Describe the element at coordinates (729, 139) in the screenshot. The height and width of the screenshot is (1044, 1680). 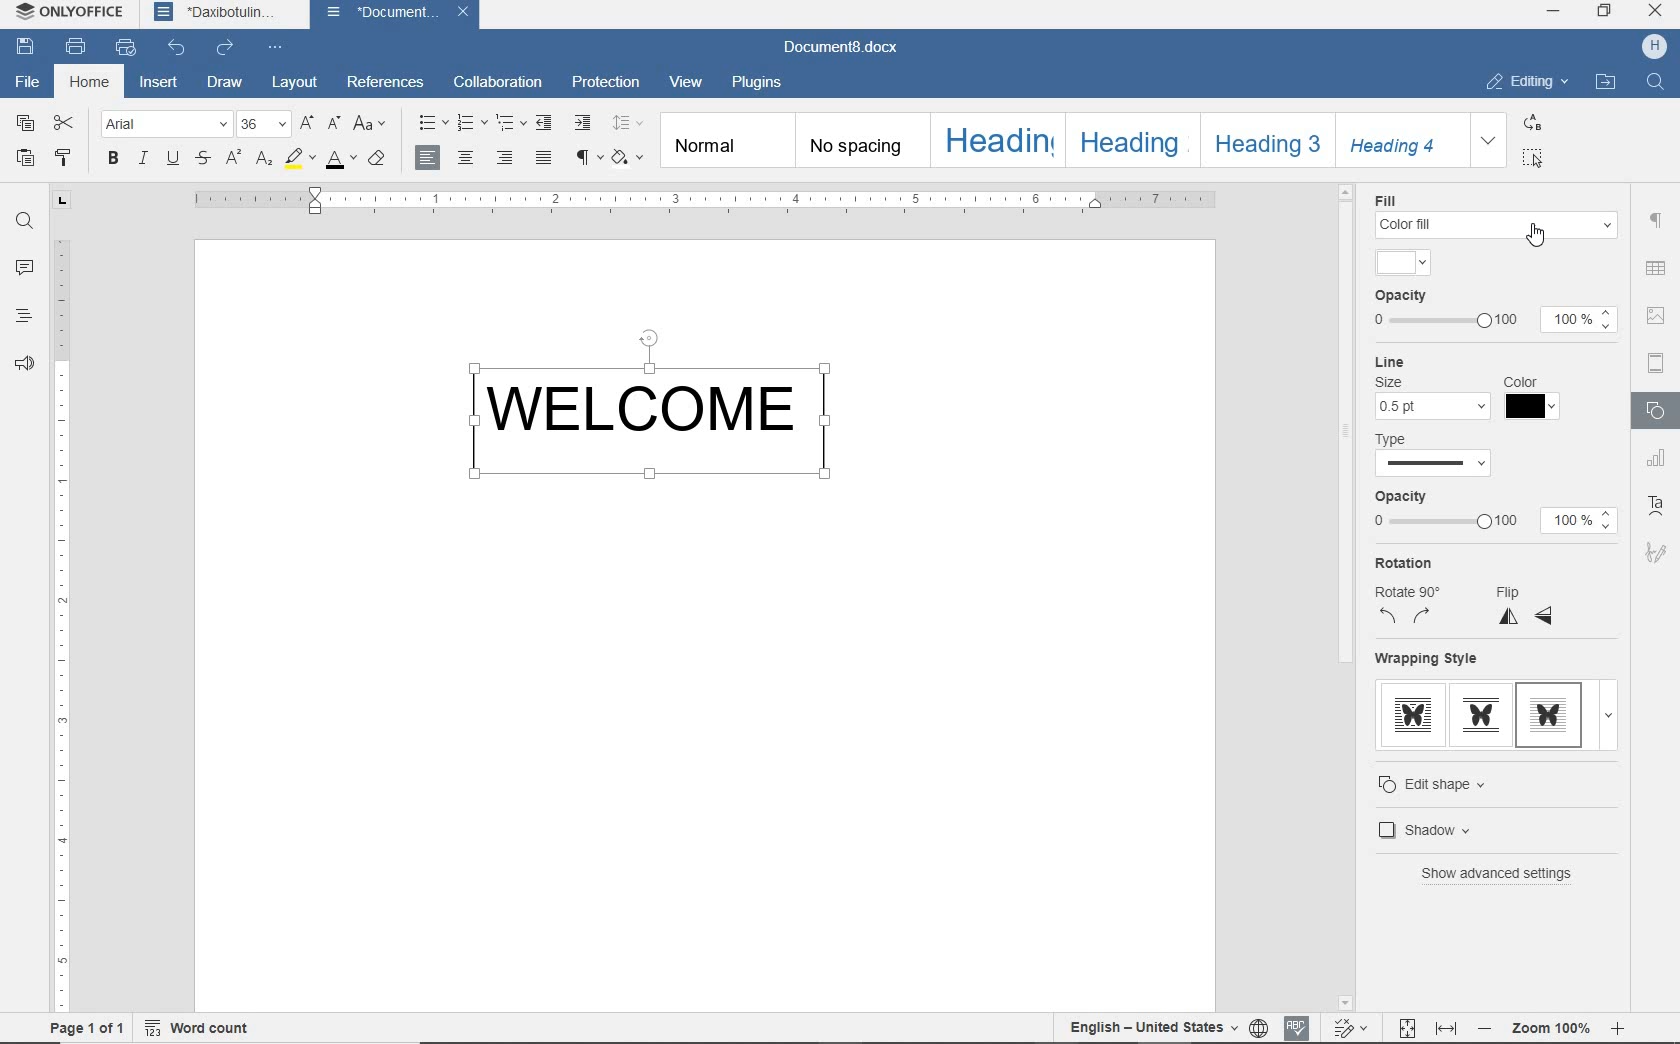
I see `NORMAL` at that location.